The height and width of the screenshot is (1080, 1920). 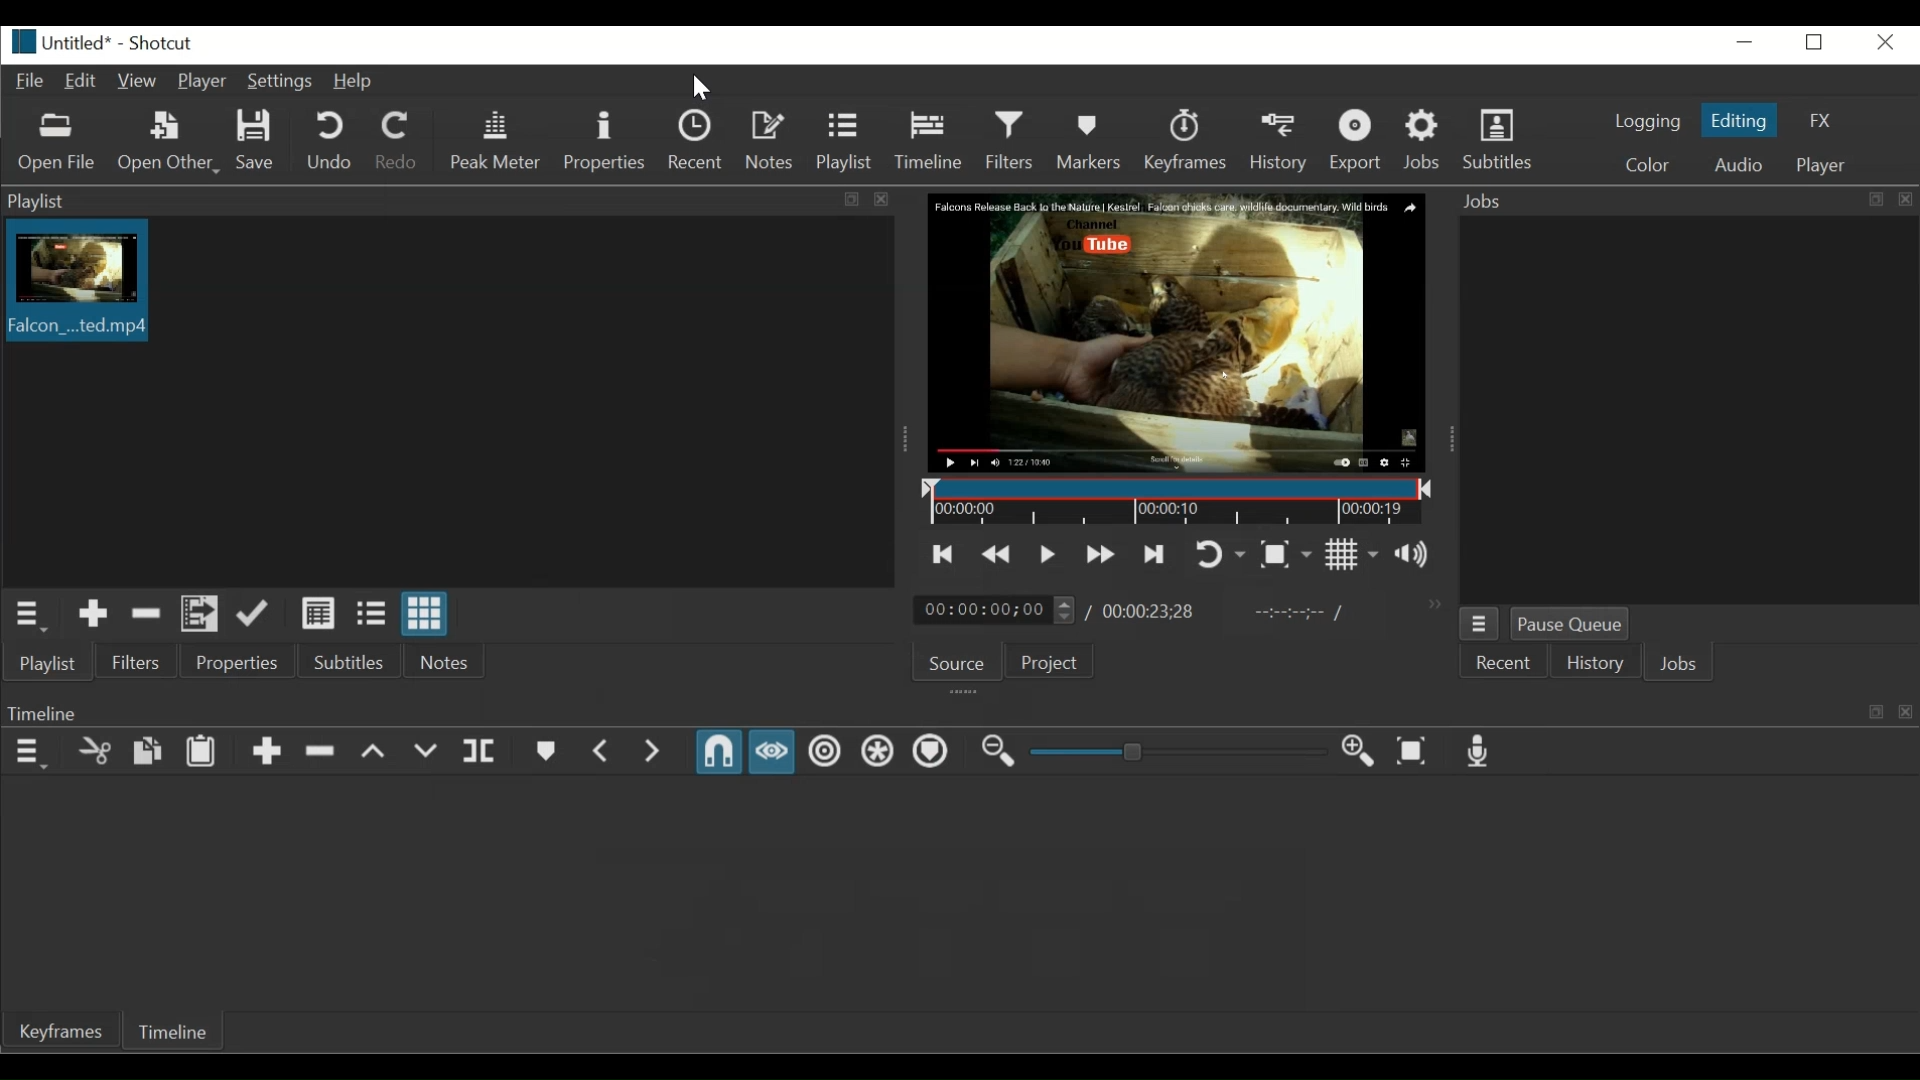 I want to click on Save, so click(x=255, y=140).